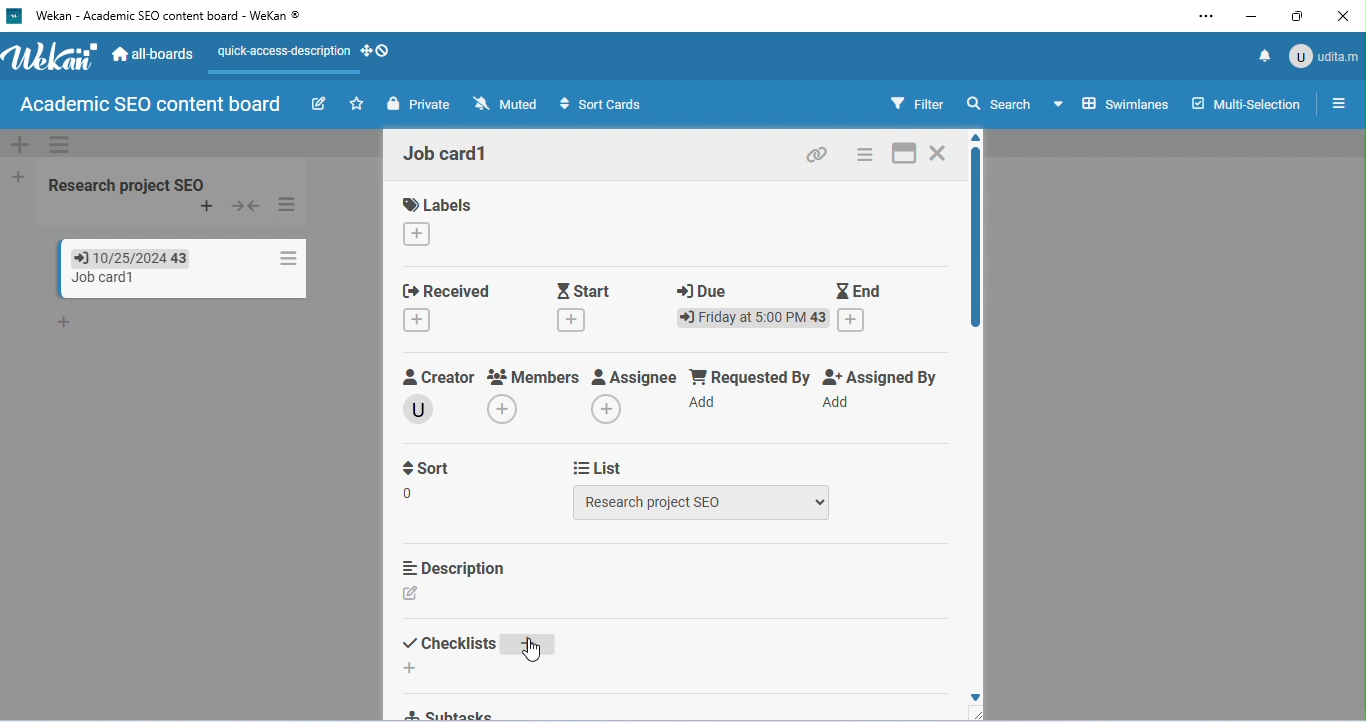 This screenshot has width=1366, height=722. What do you see at coordinates (450, 154) in the screenshot?
I see `card name` at bounding box center [450, 154].